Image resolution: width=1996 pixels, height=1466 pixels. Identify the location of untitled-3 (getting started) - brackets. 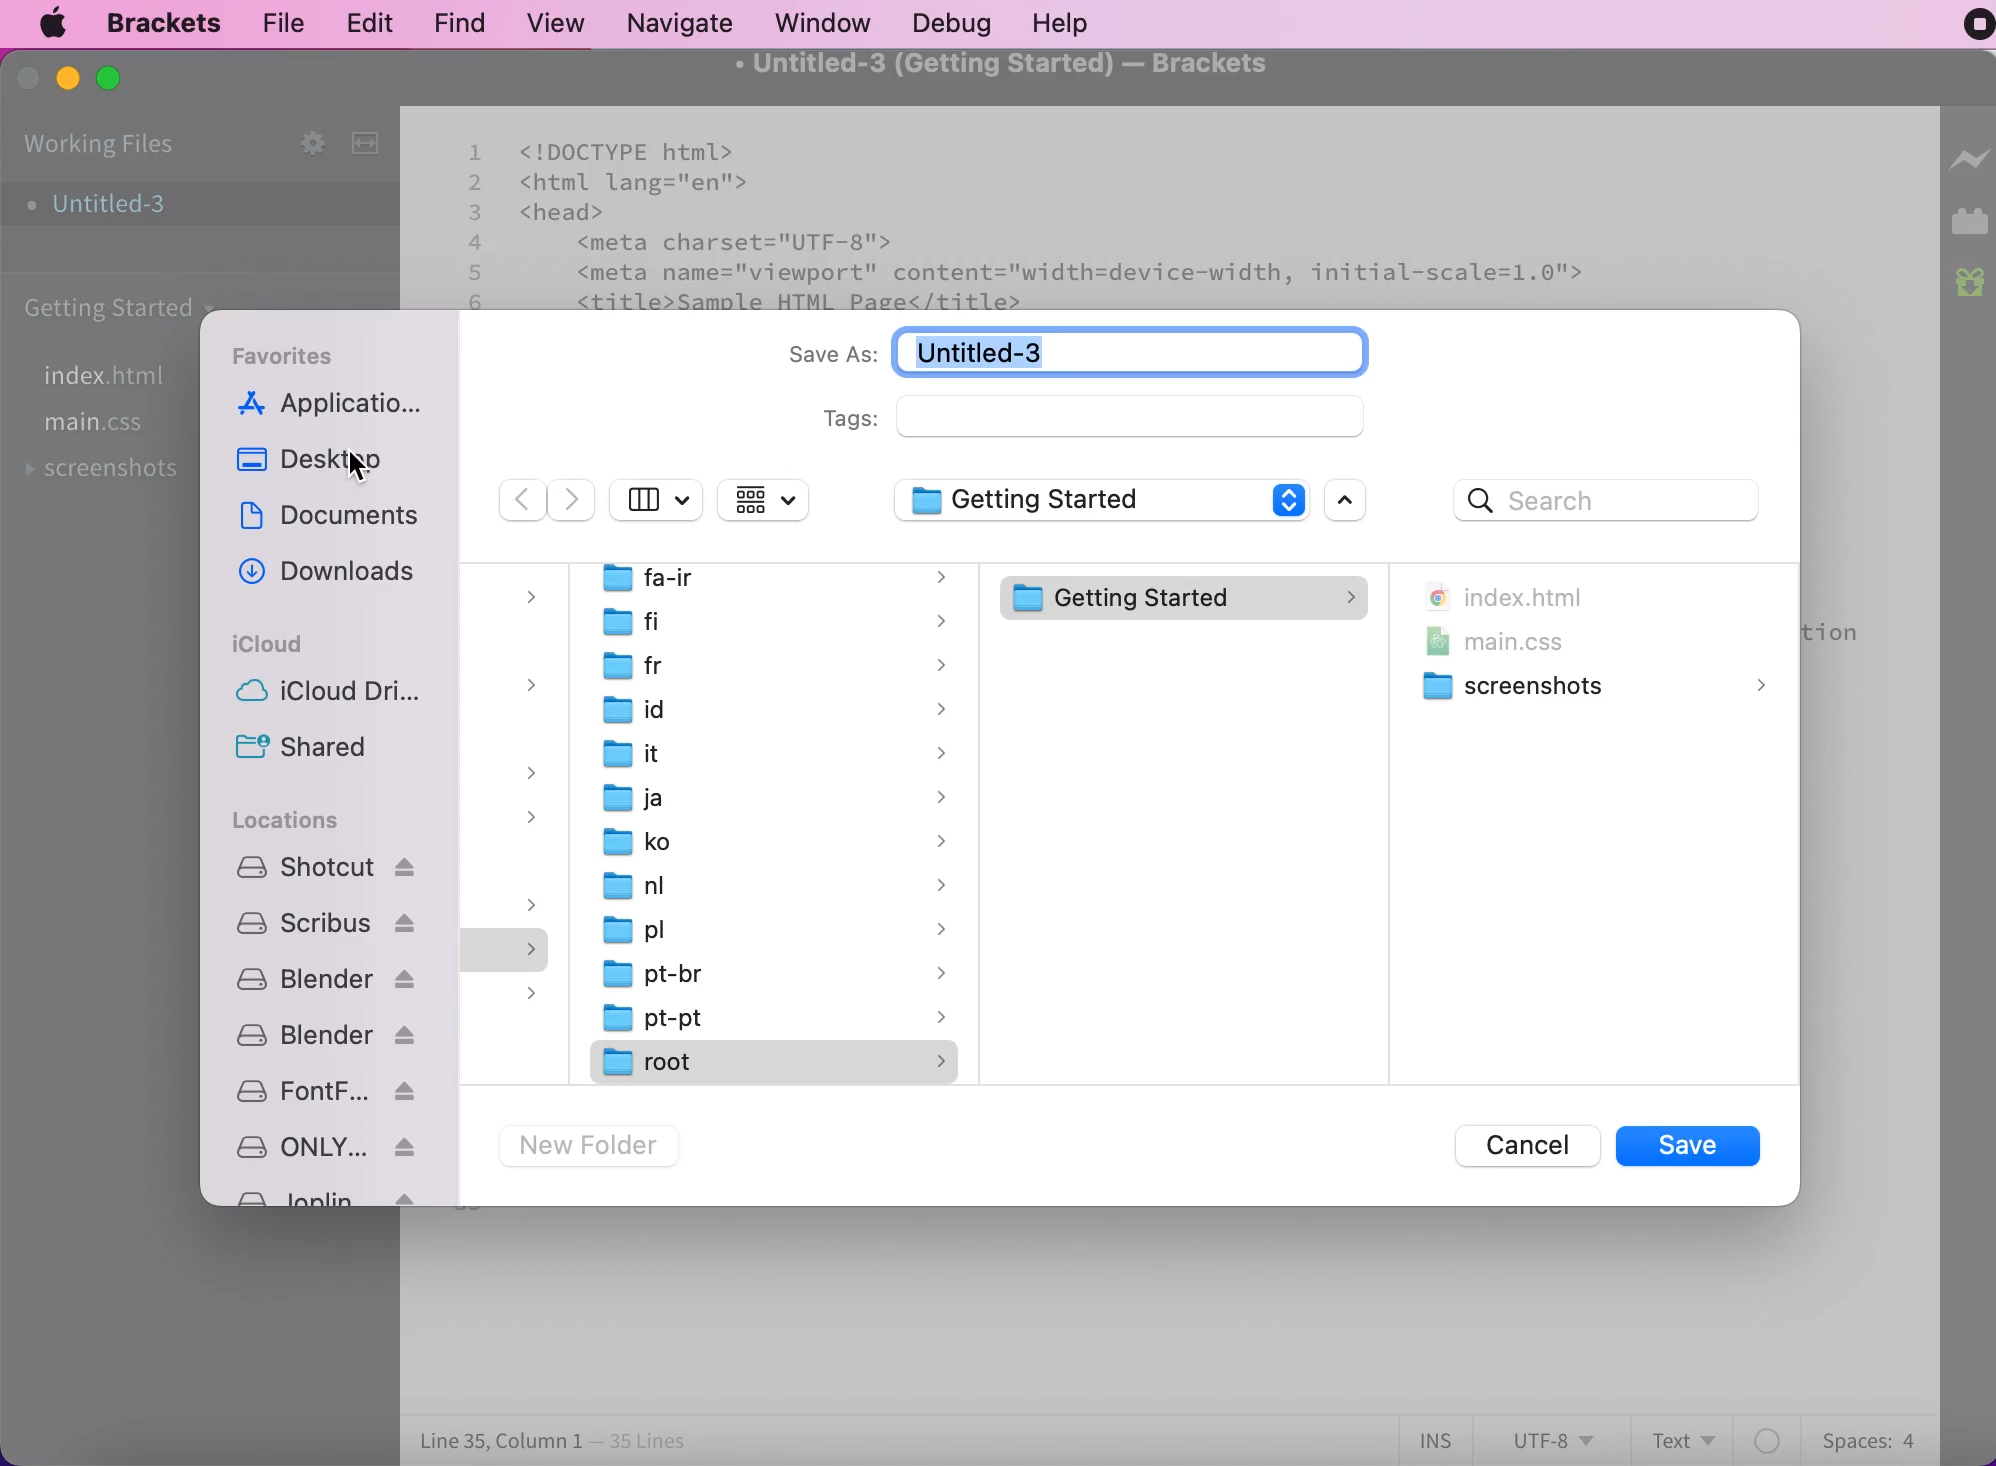
(1032, 73).